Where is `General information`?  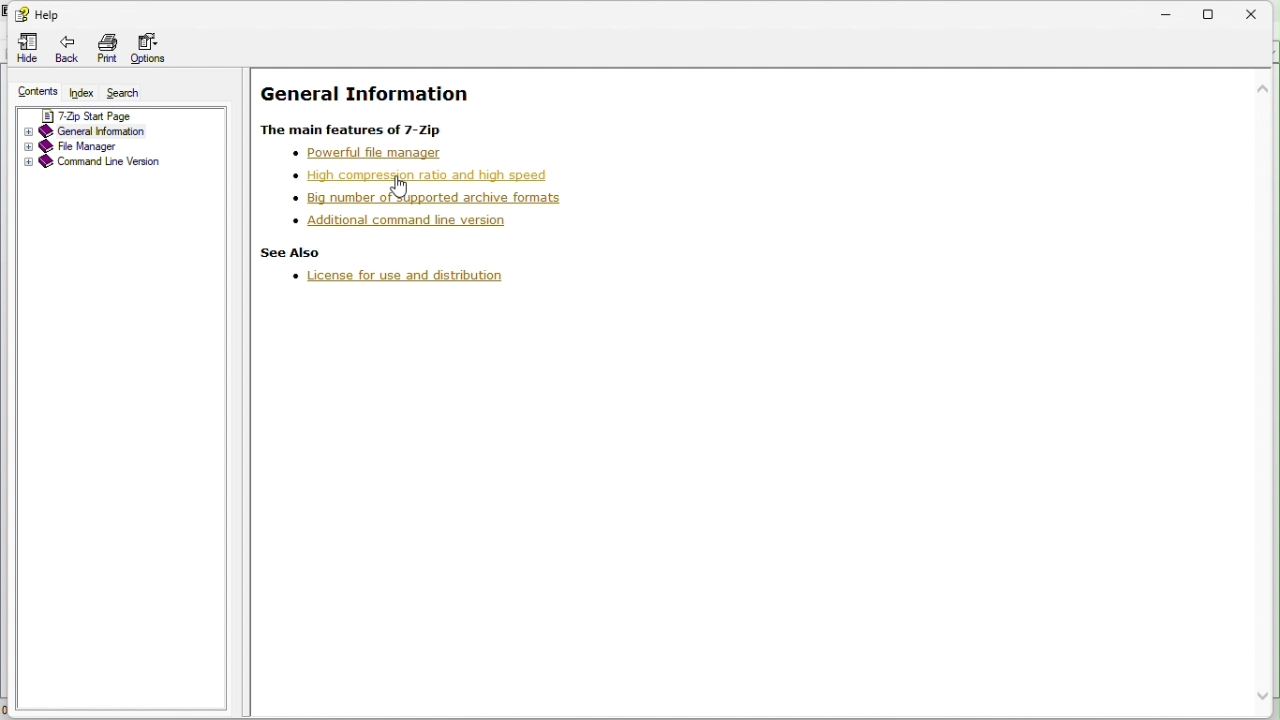
General information is located at coordinates (113, 129).